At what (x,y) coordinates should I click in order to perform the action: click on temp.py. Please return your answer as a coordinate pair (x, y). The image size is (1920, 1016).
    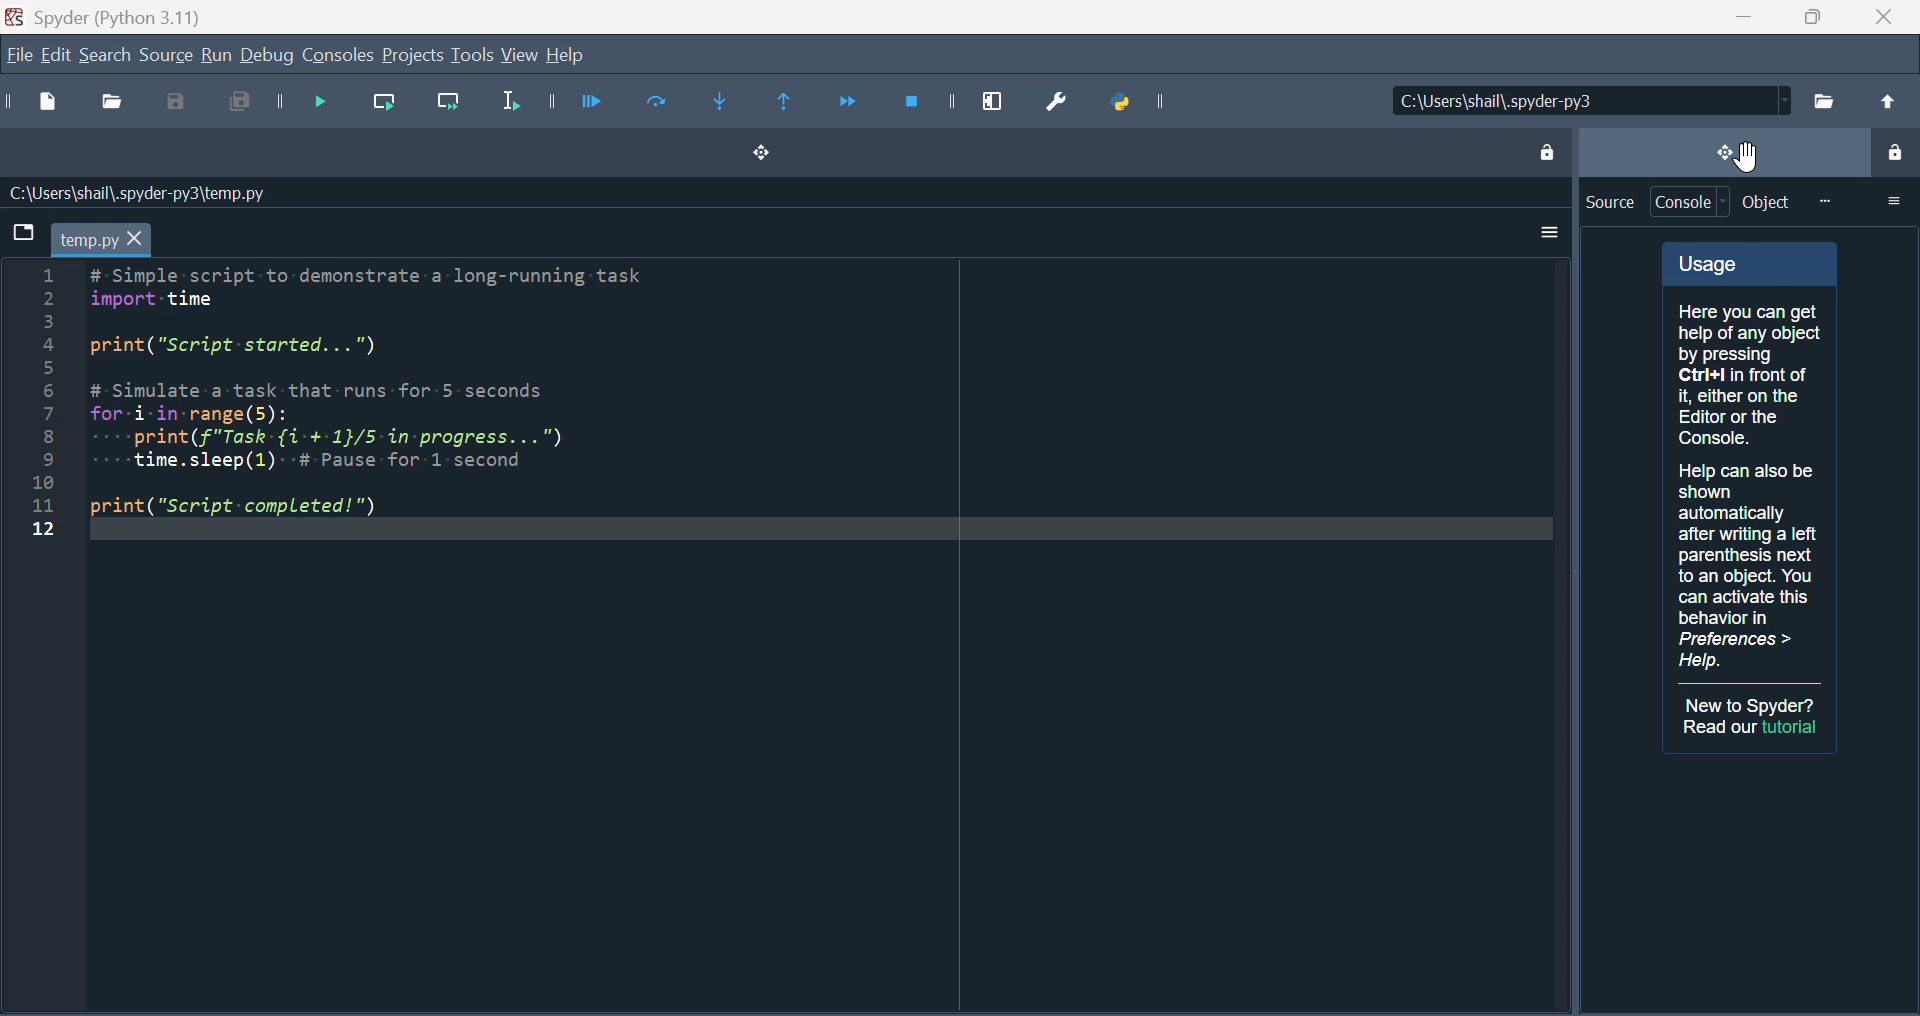
    Looking at the image, I should click on (101, 239).